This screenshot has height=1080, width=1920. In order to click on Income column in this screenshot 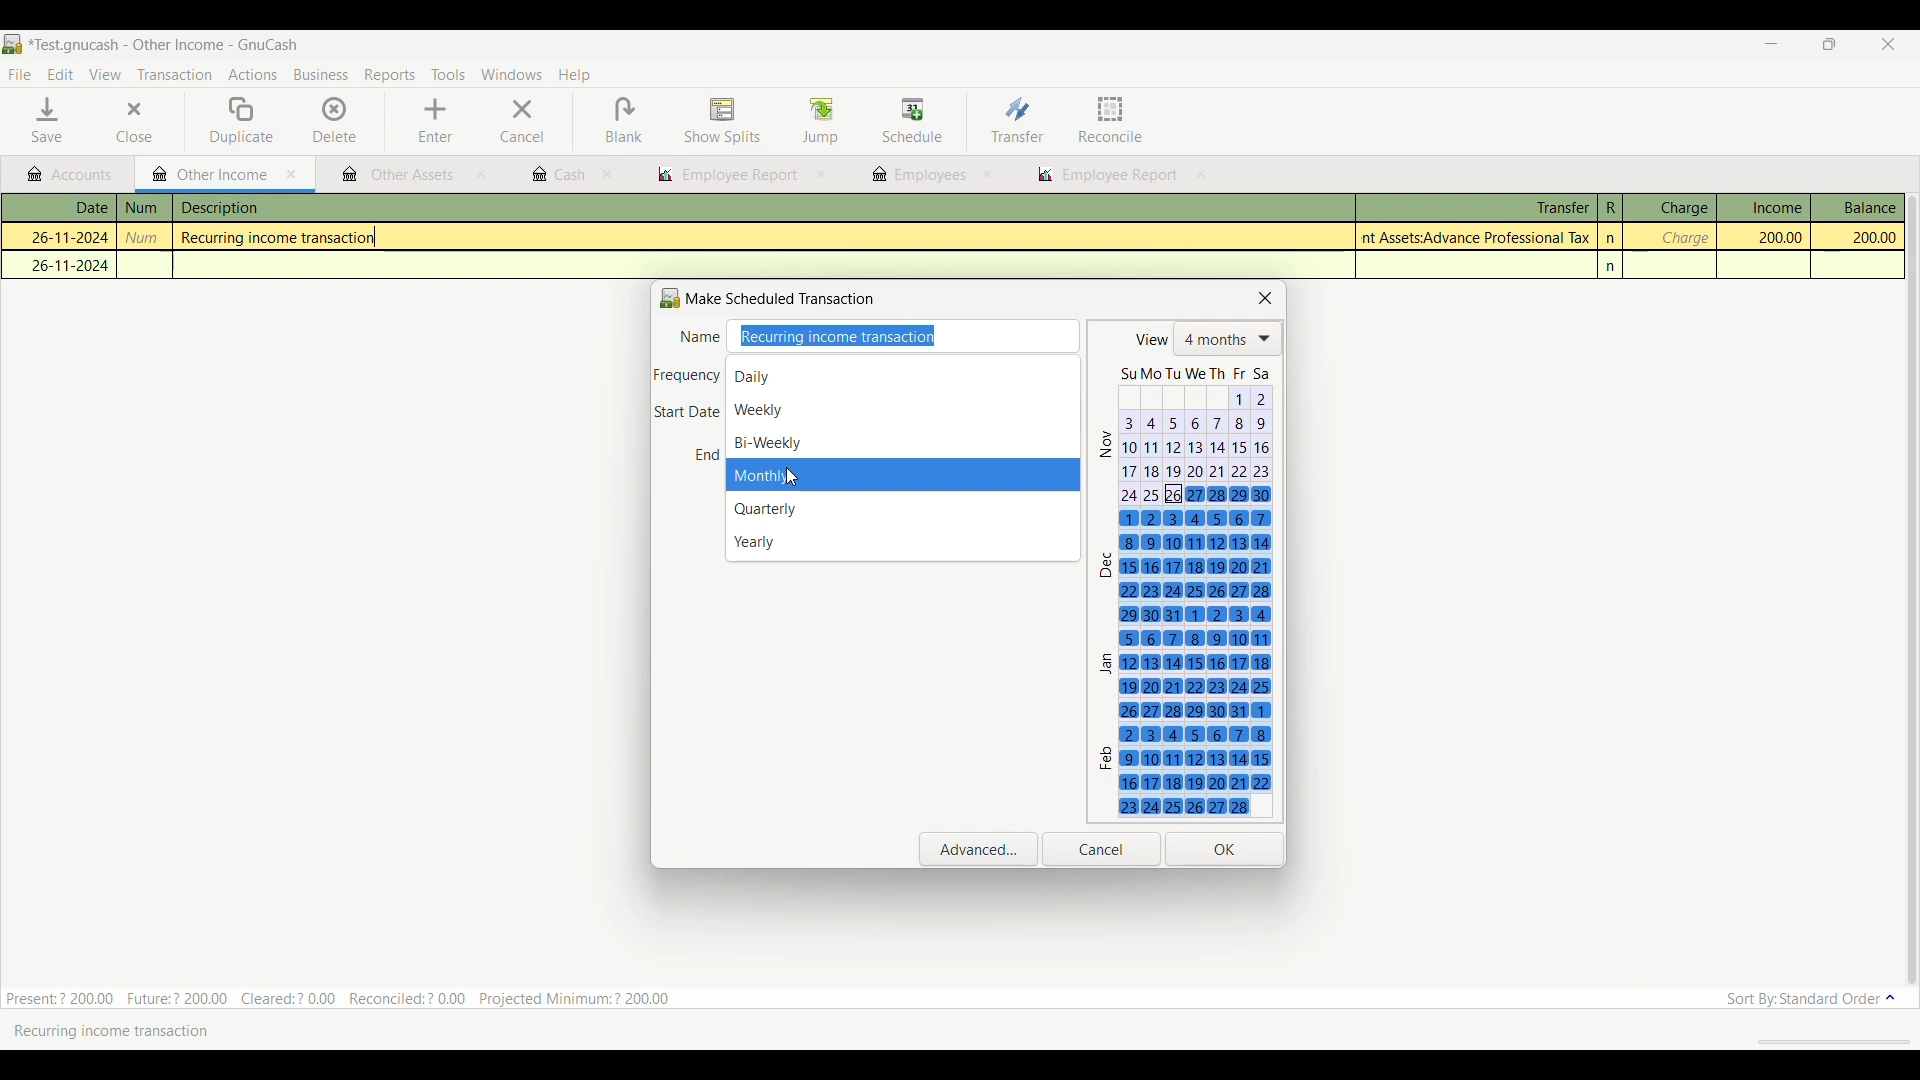, I will do `click(1763, 207)`.